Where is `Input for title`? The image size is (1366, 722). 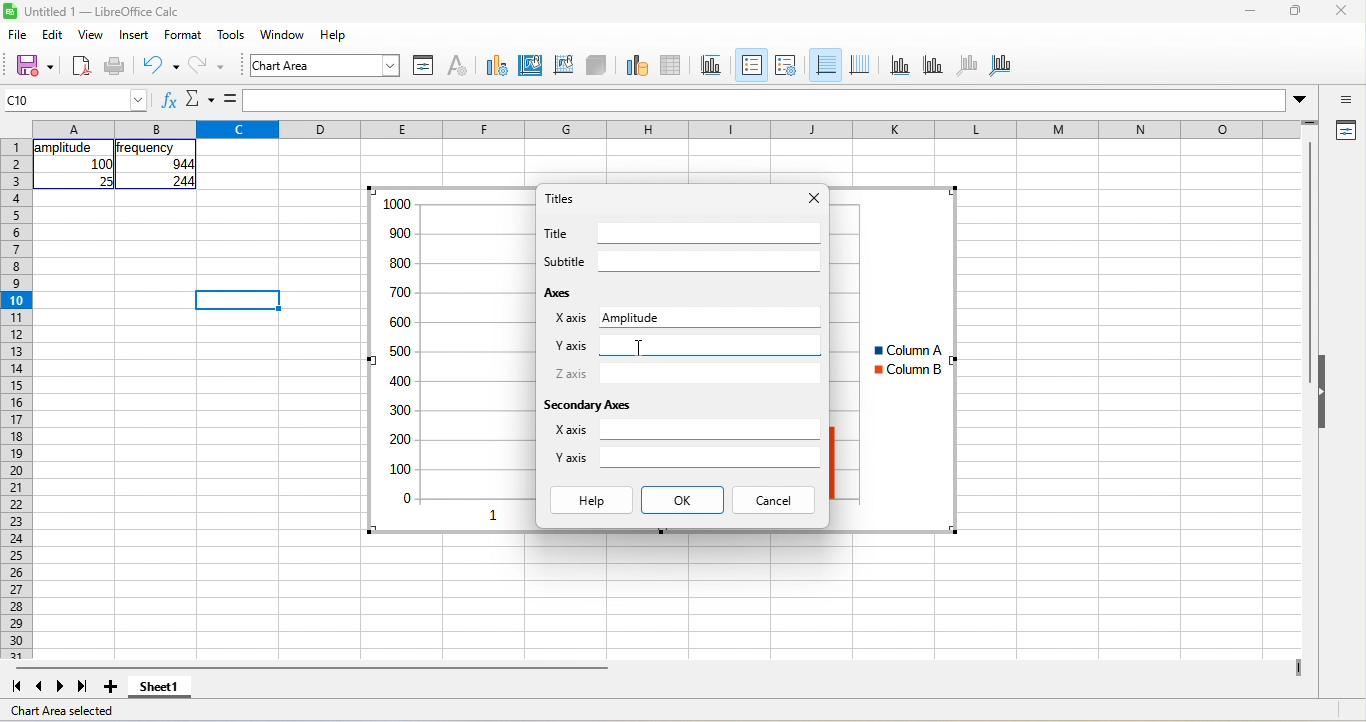
Input for title is located at coordinates (710, 233).